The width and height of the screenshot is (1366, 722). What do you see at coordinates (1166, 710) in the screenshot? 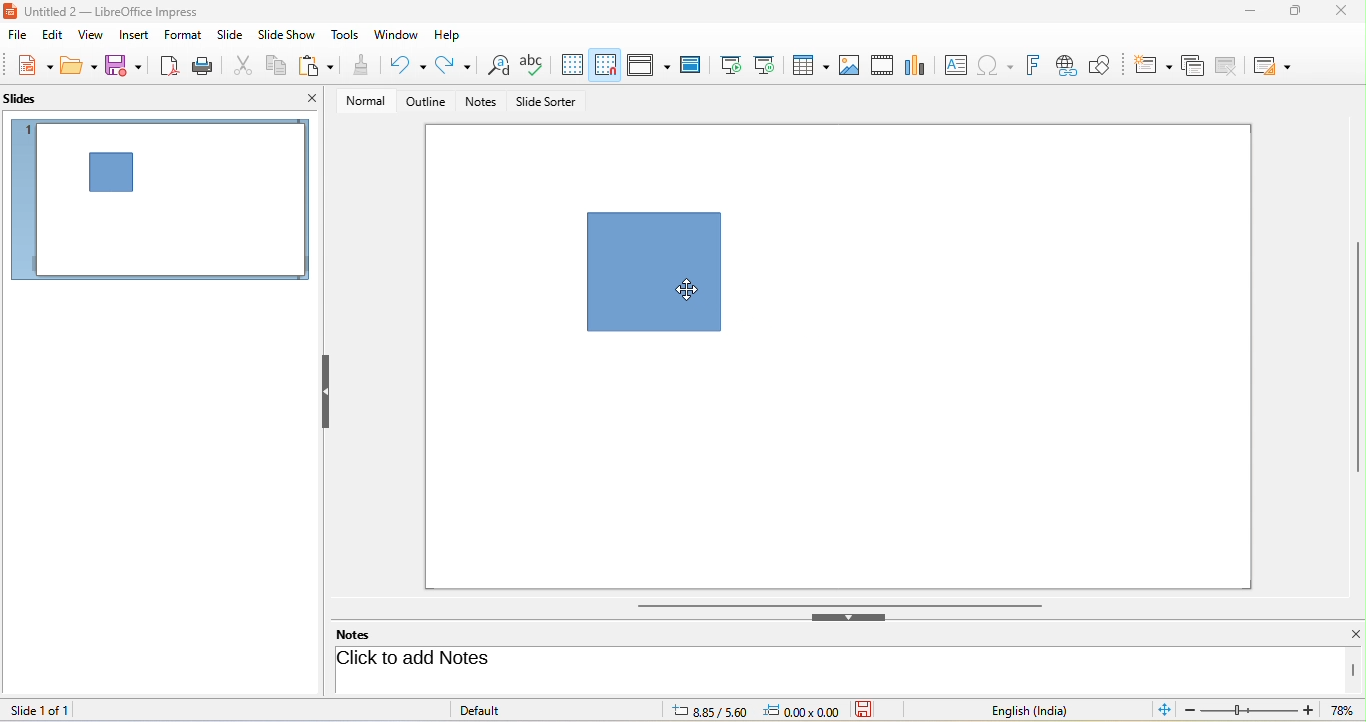
I see `fit slide to current window` at bounding box center [1166, 710].